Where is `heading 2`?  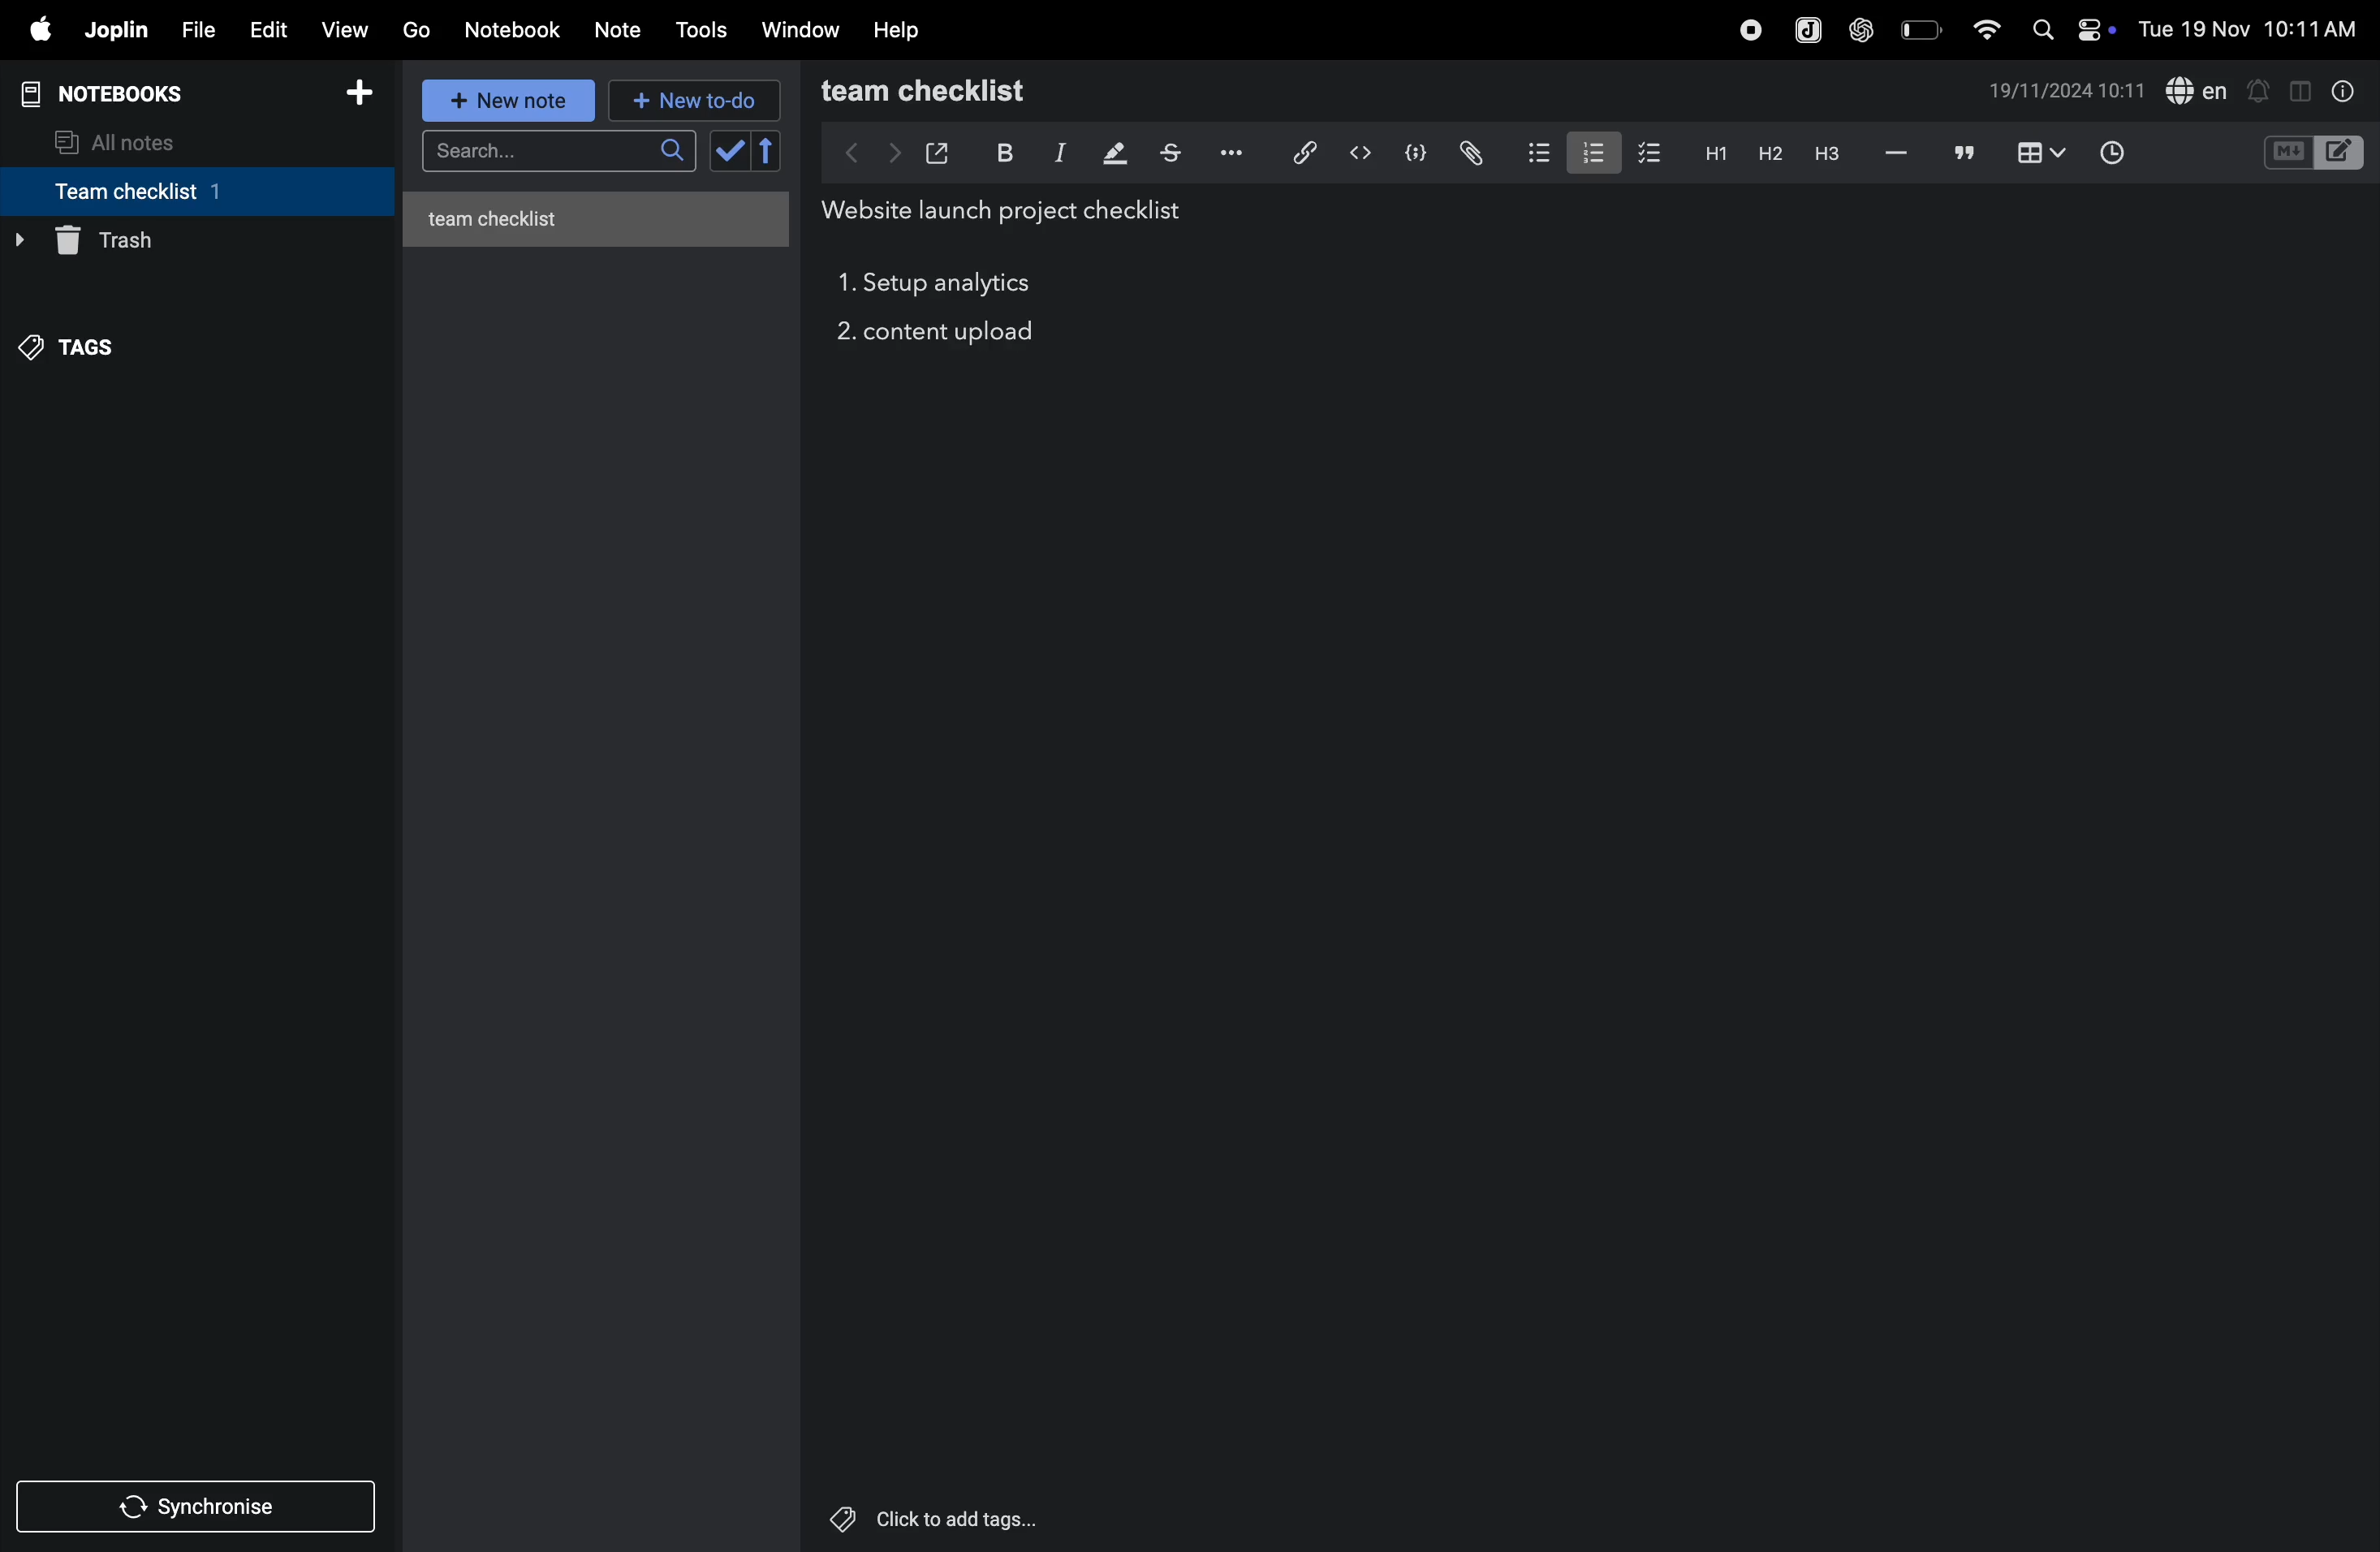
heading 2 is located at coordinates (1765, 153).